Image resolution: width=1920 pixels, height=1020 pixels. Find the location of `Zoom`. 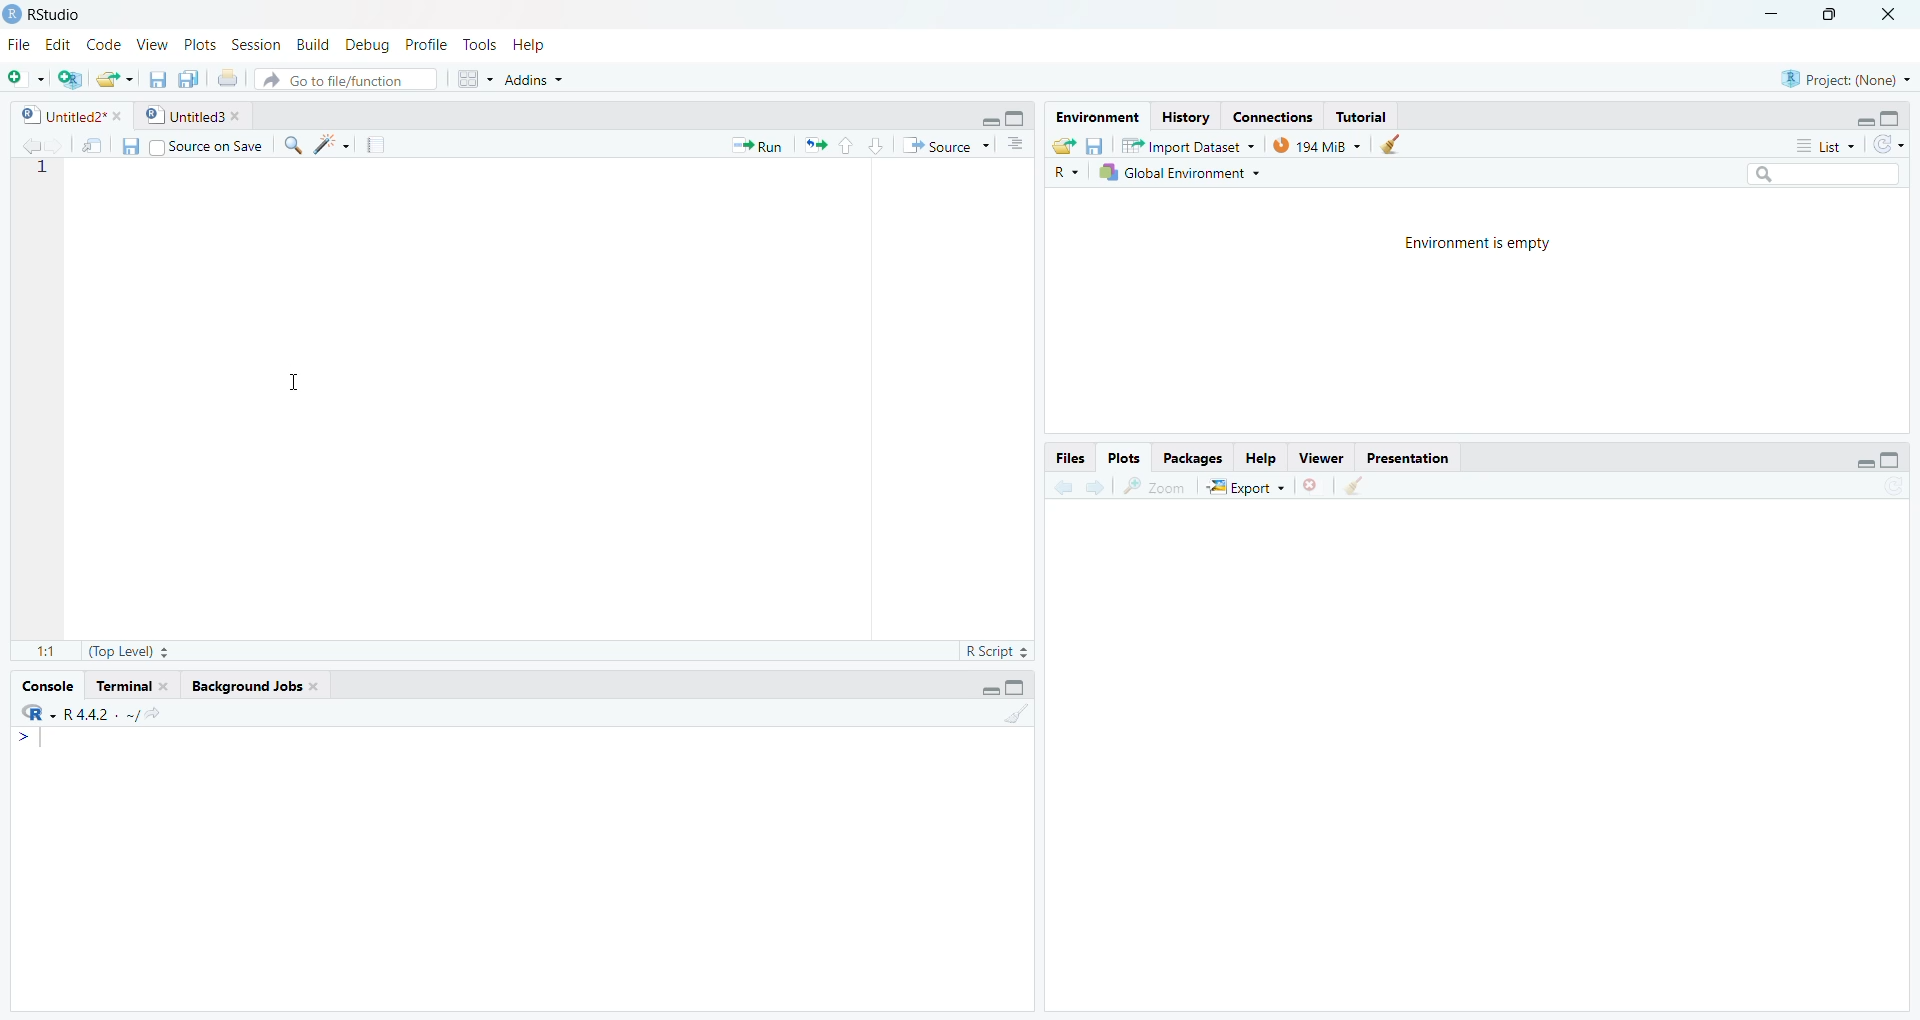

Zoom is located at coordinates (1156, 487).